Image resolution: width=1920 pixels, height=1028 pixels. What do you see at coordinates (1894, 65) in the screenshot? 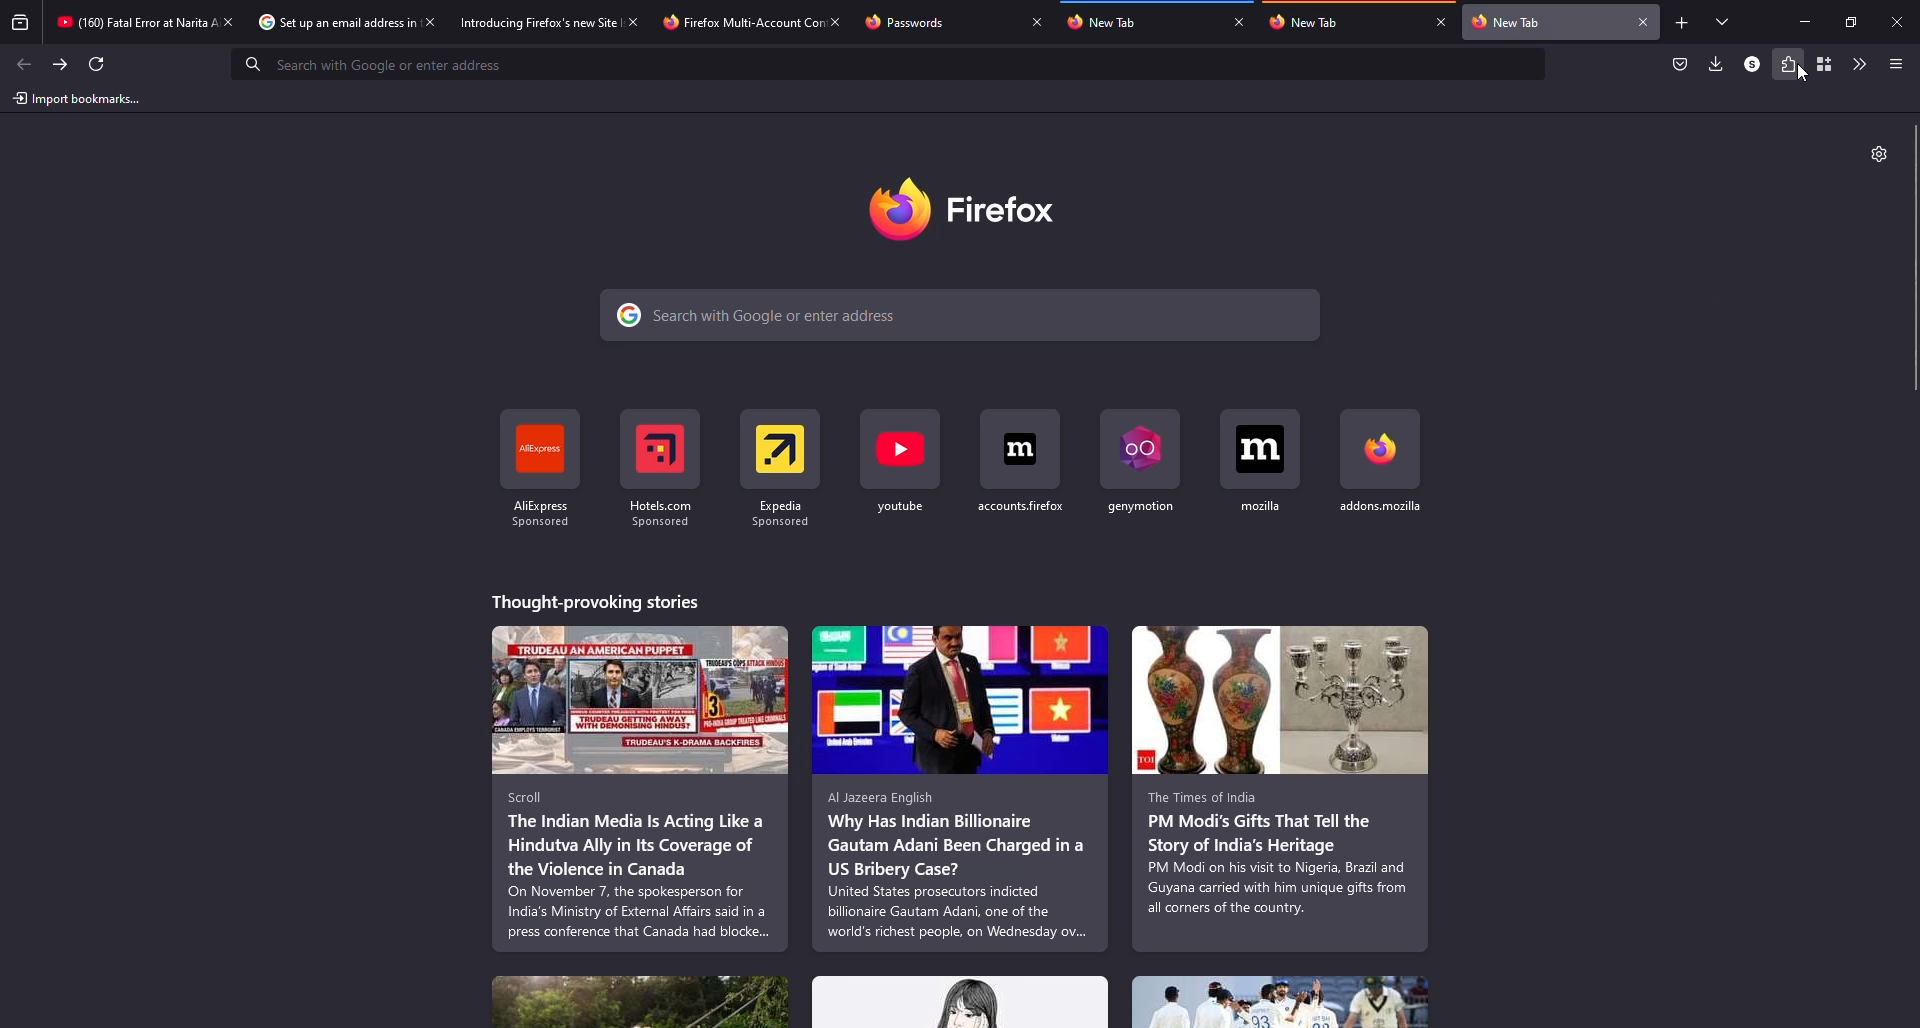
I see `menu` at bounding box center [1894, 65].